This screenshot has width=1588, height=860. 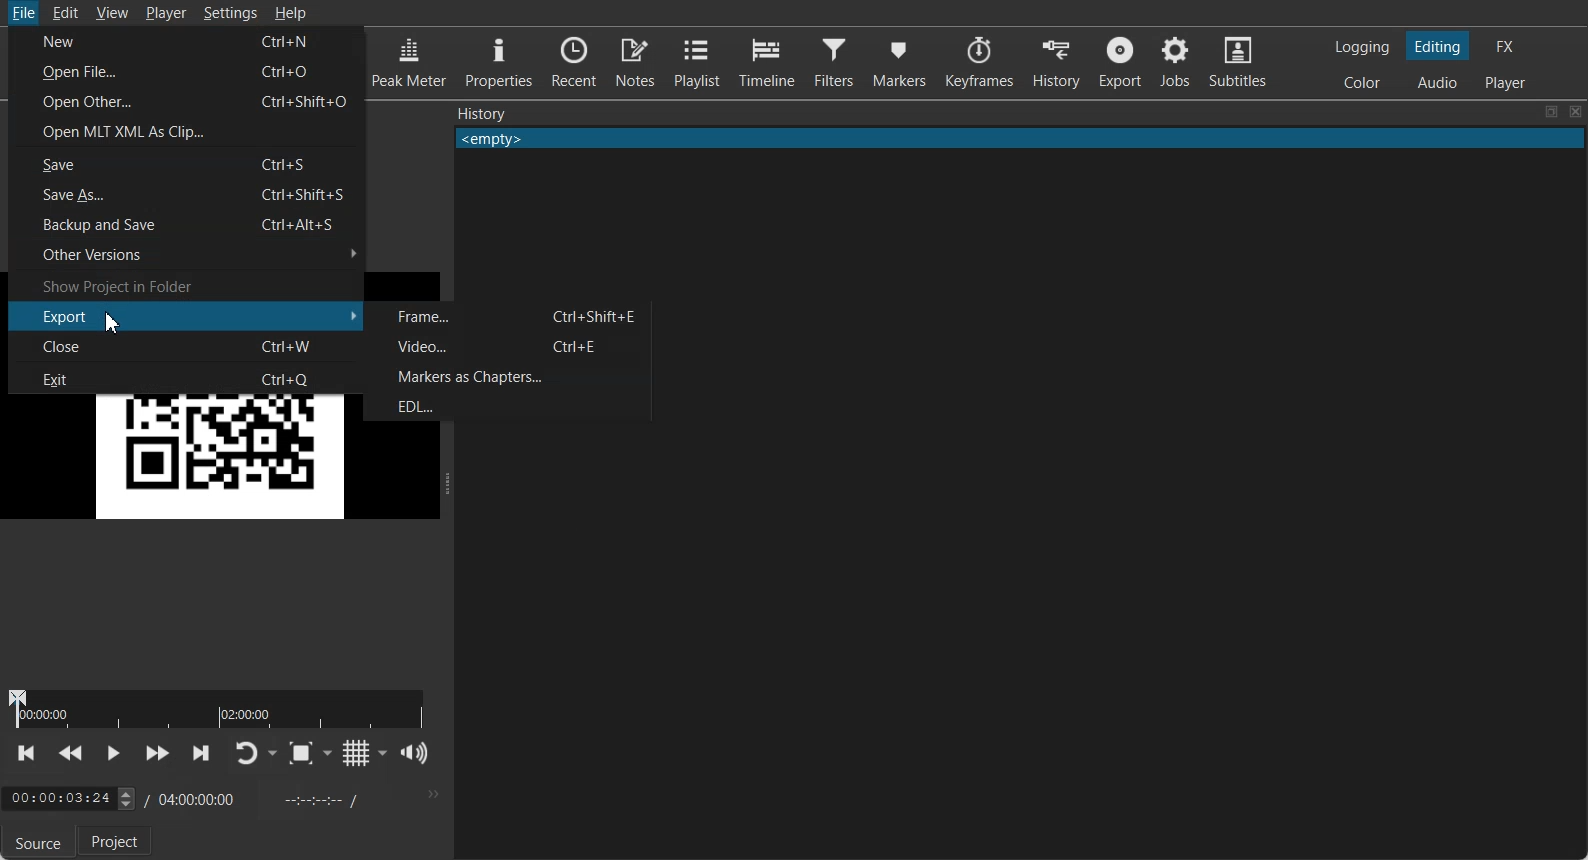 What do you see at coordinates (635, 61) in the screenshot?
I see `Notes` at bounding box center [635, 61].